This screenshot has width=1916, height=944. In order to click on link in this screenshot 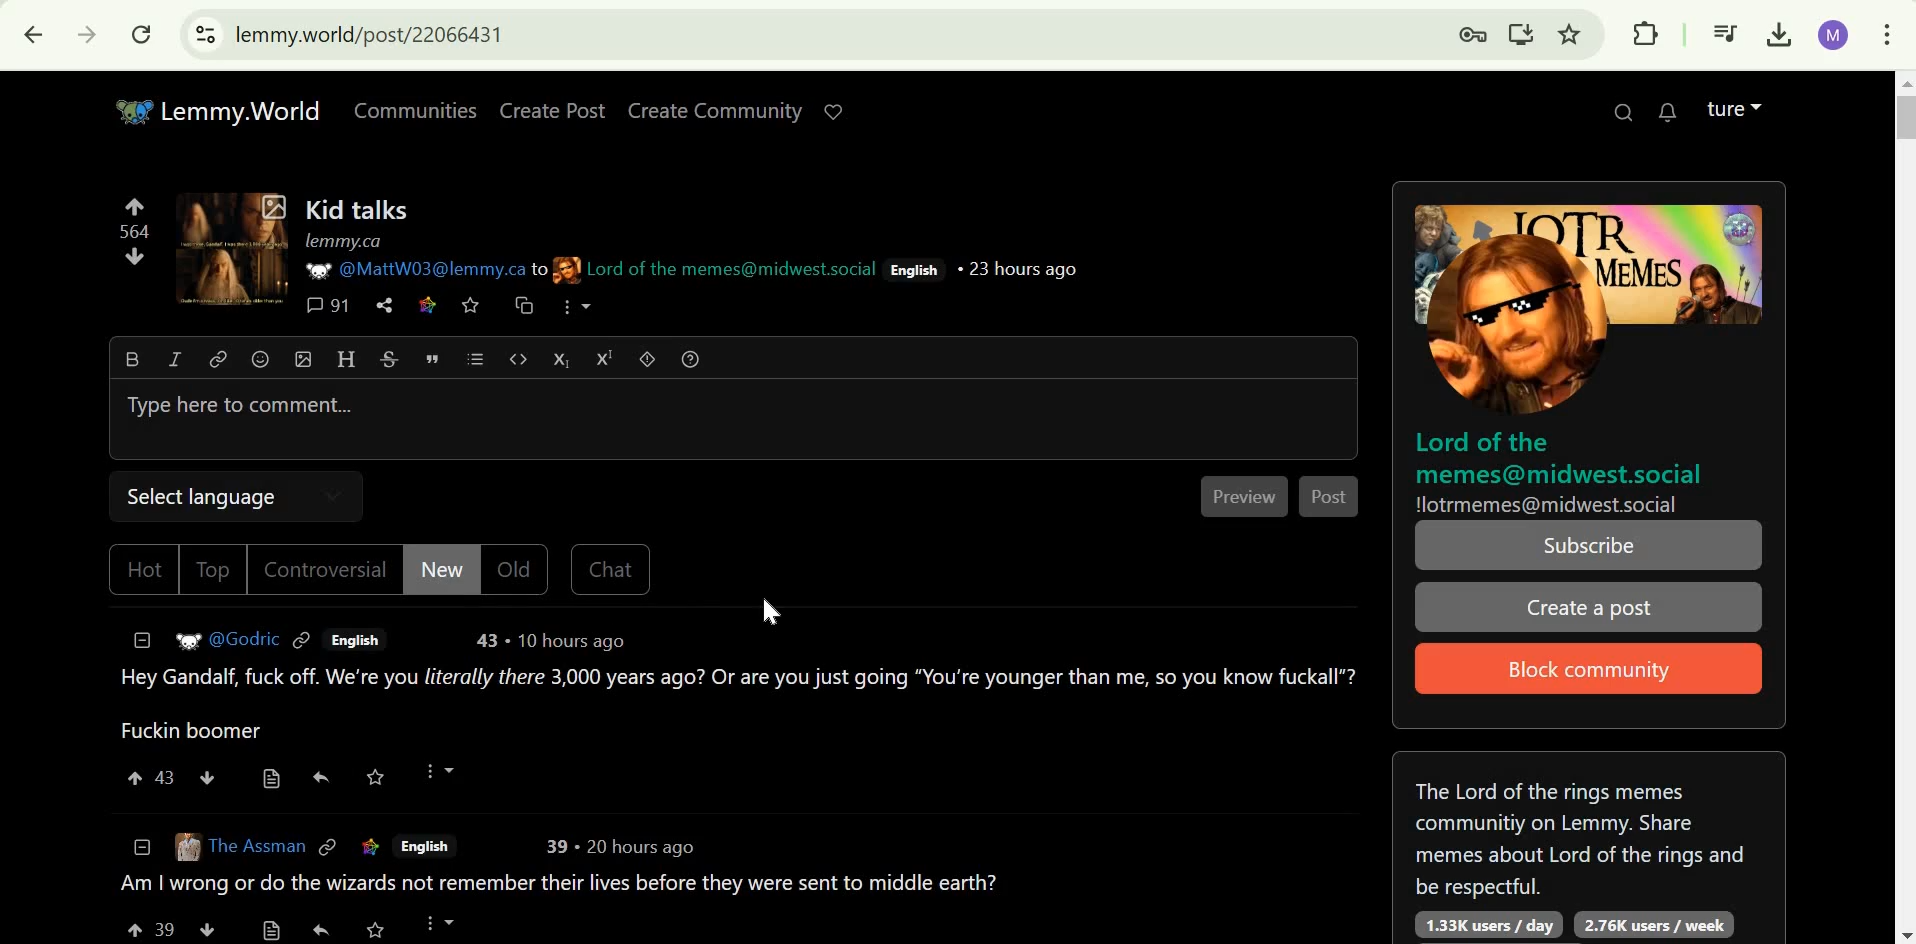, I will do `click(332, 846)`.